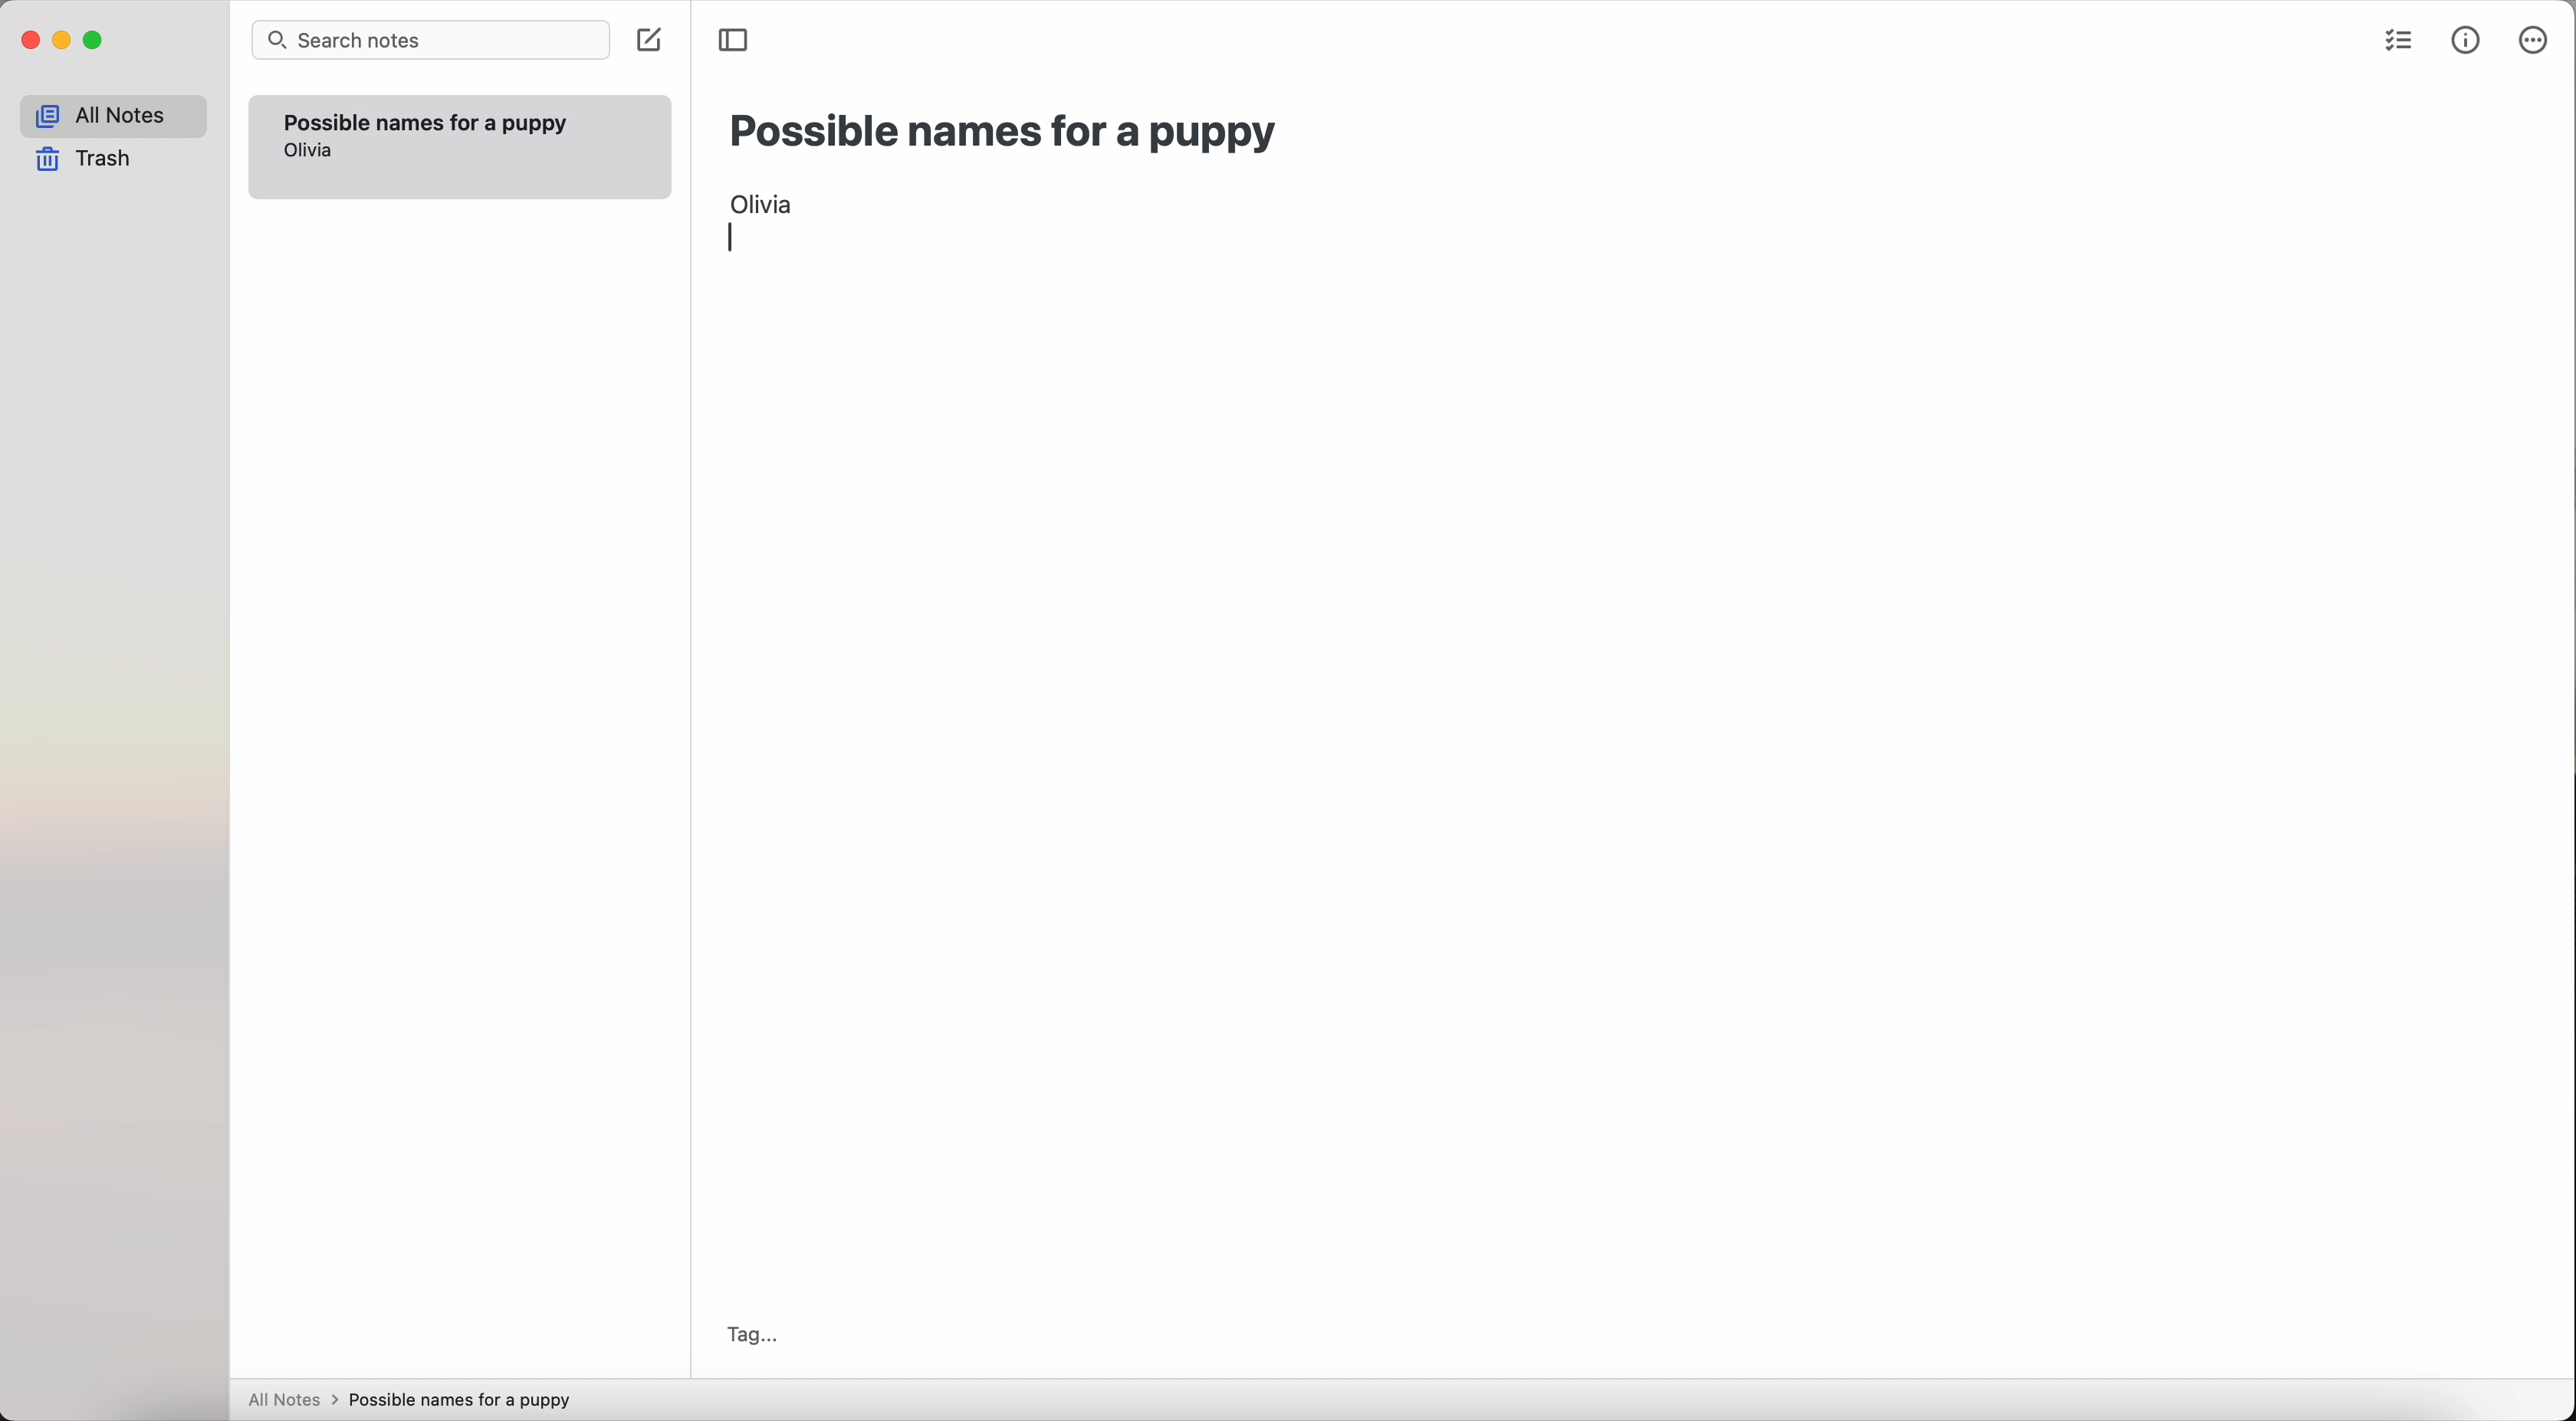  What do you see at coordinates (738, 236) in the screenshot?
I see `enter` at bounding box center [738, 236].